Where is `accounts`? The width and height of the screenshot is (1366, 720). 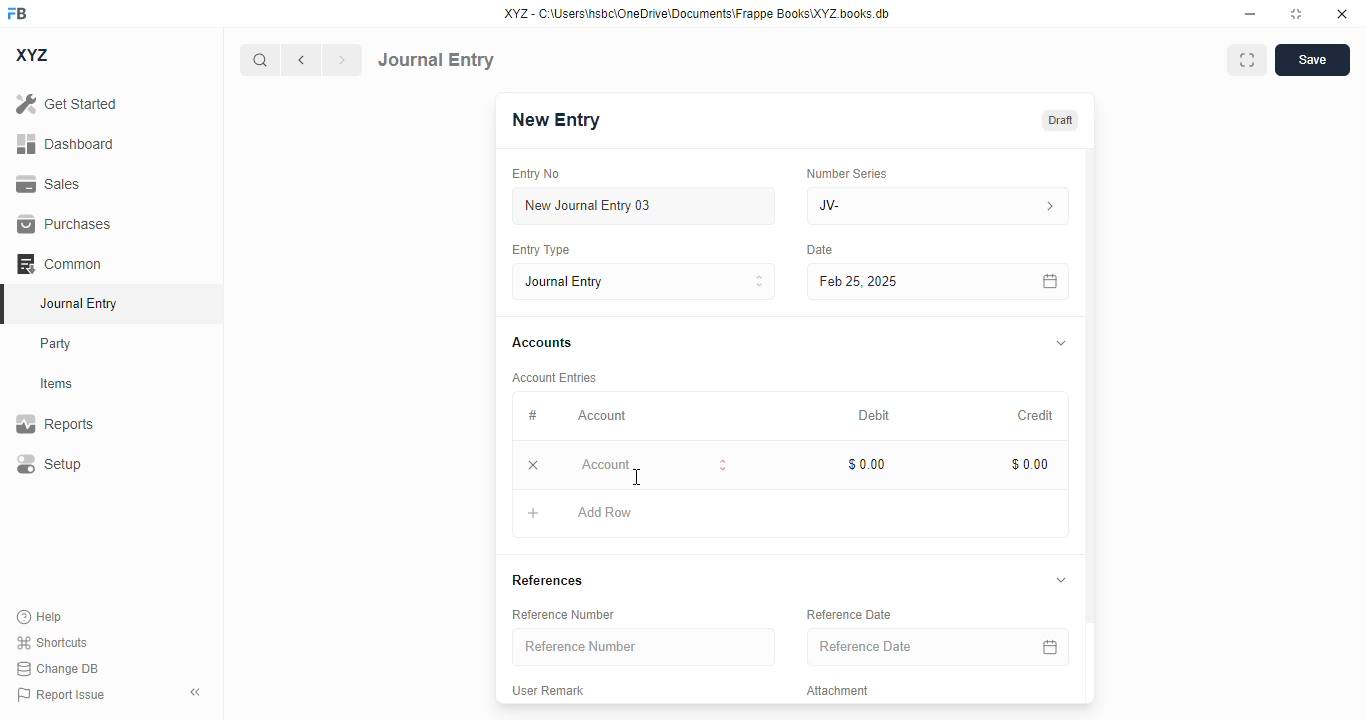
accounts is located at coordinates (542, 343).